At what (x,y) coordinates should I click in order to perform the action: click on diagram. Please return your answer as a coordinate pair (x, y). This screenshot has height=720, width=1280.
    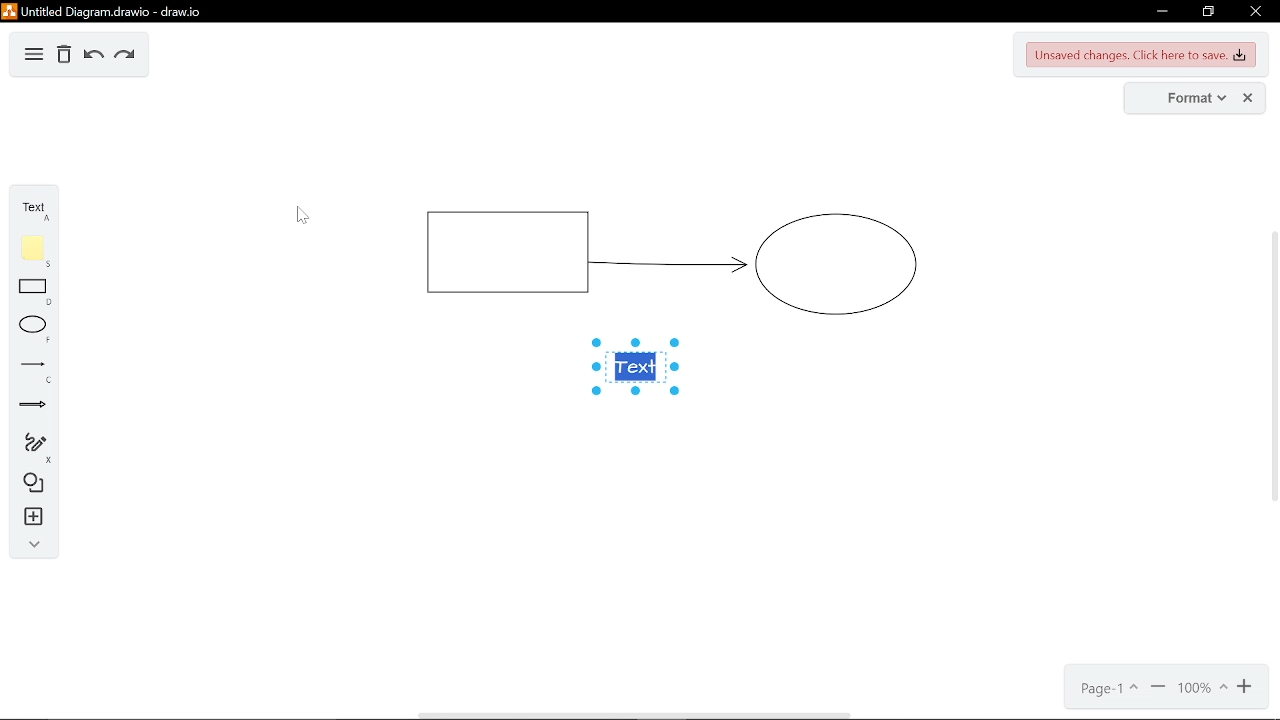
    Looking at the image, I should click on (33, 57).